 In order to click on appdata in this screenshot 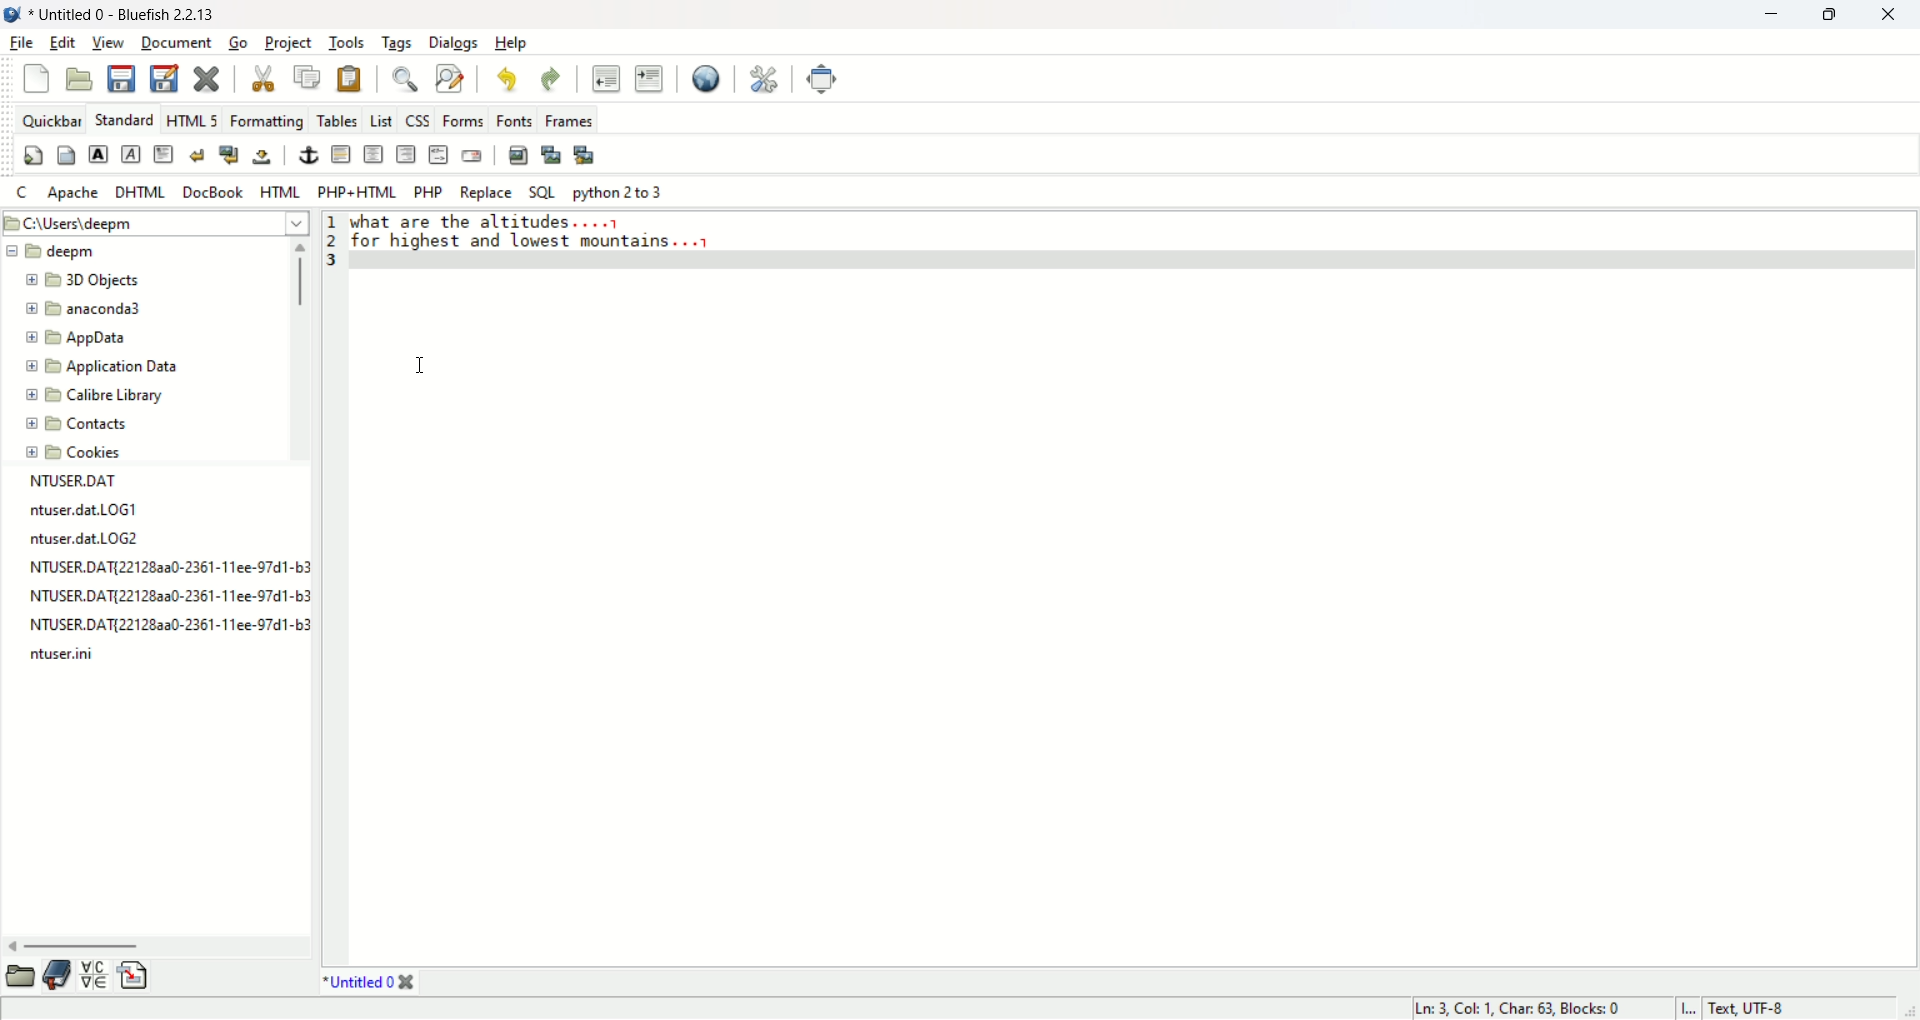, I will do `click(81, 340)`.